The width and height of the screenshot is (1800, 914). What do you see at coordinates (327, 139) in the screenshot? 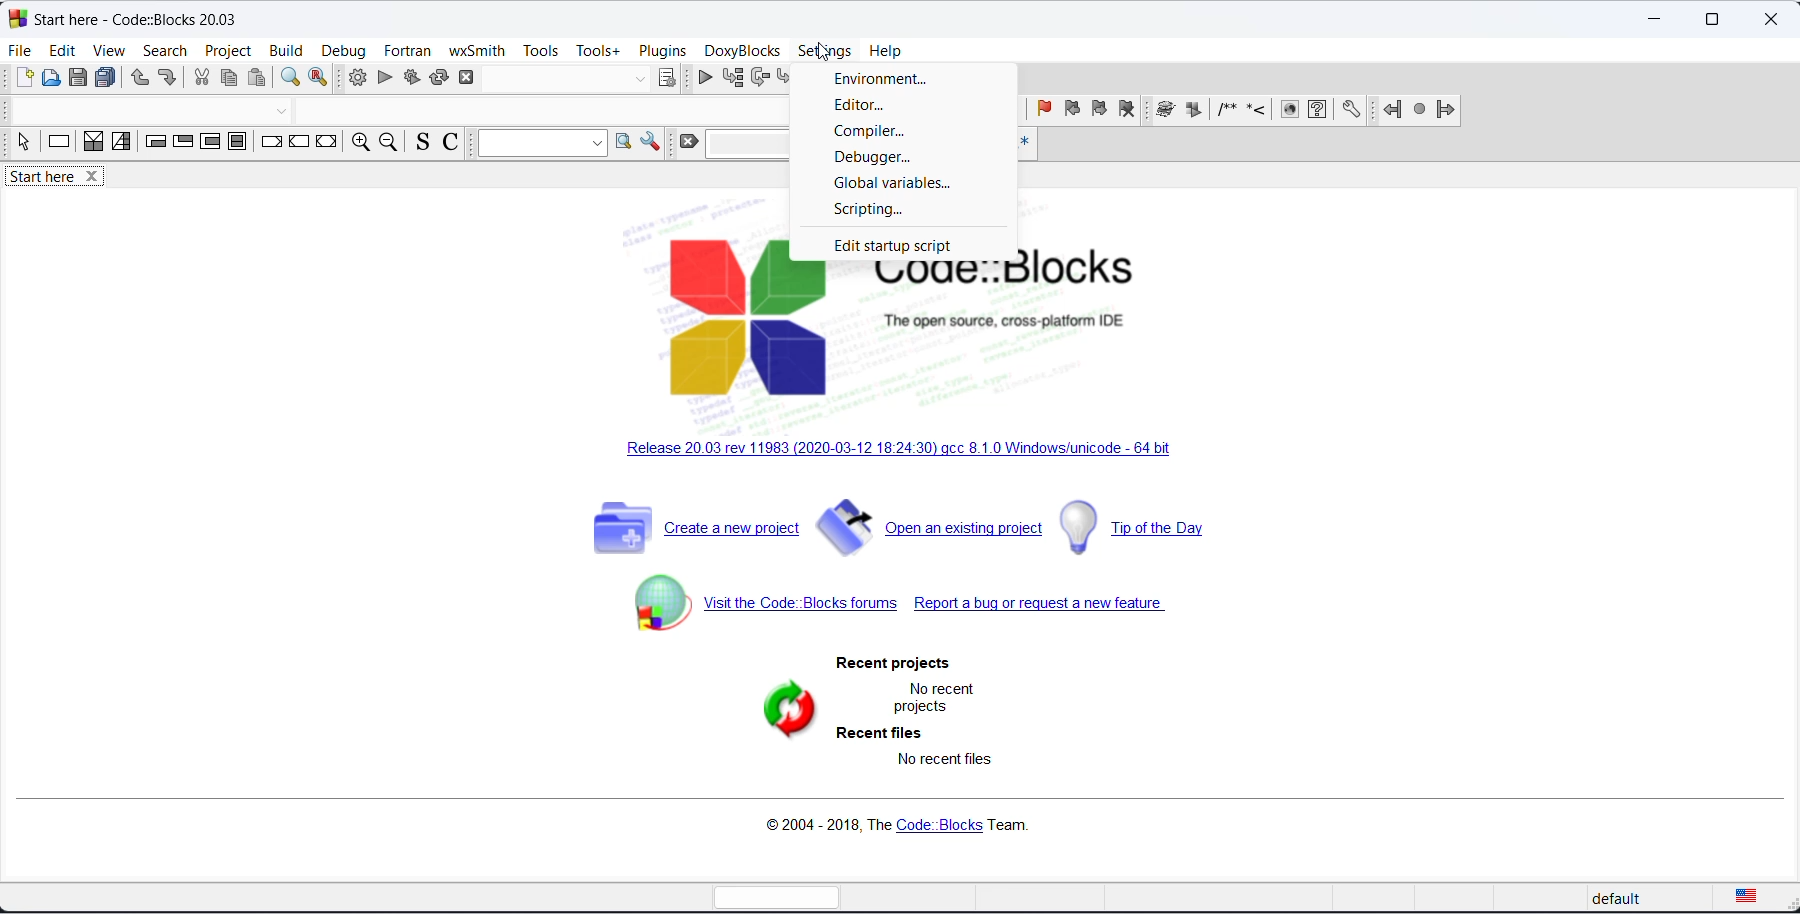
I see `return instruction` at bounding box center [327, 139].